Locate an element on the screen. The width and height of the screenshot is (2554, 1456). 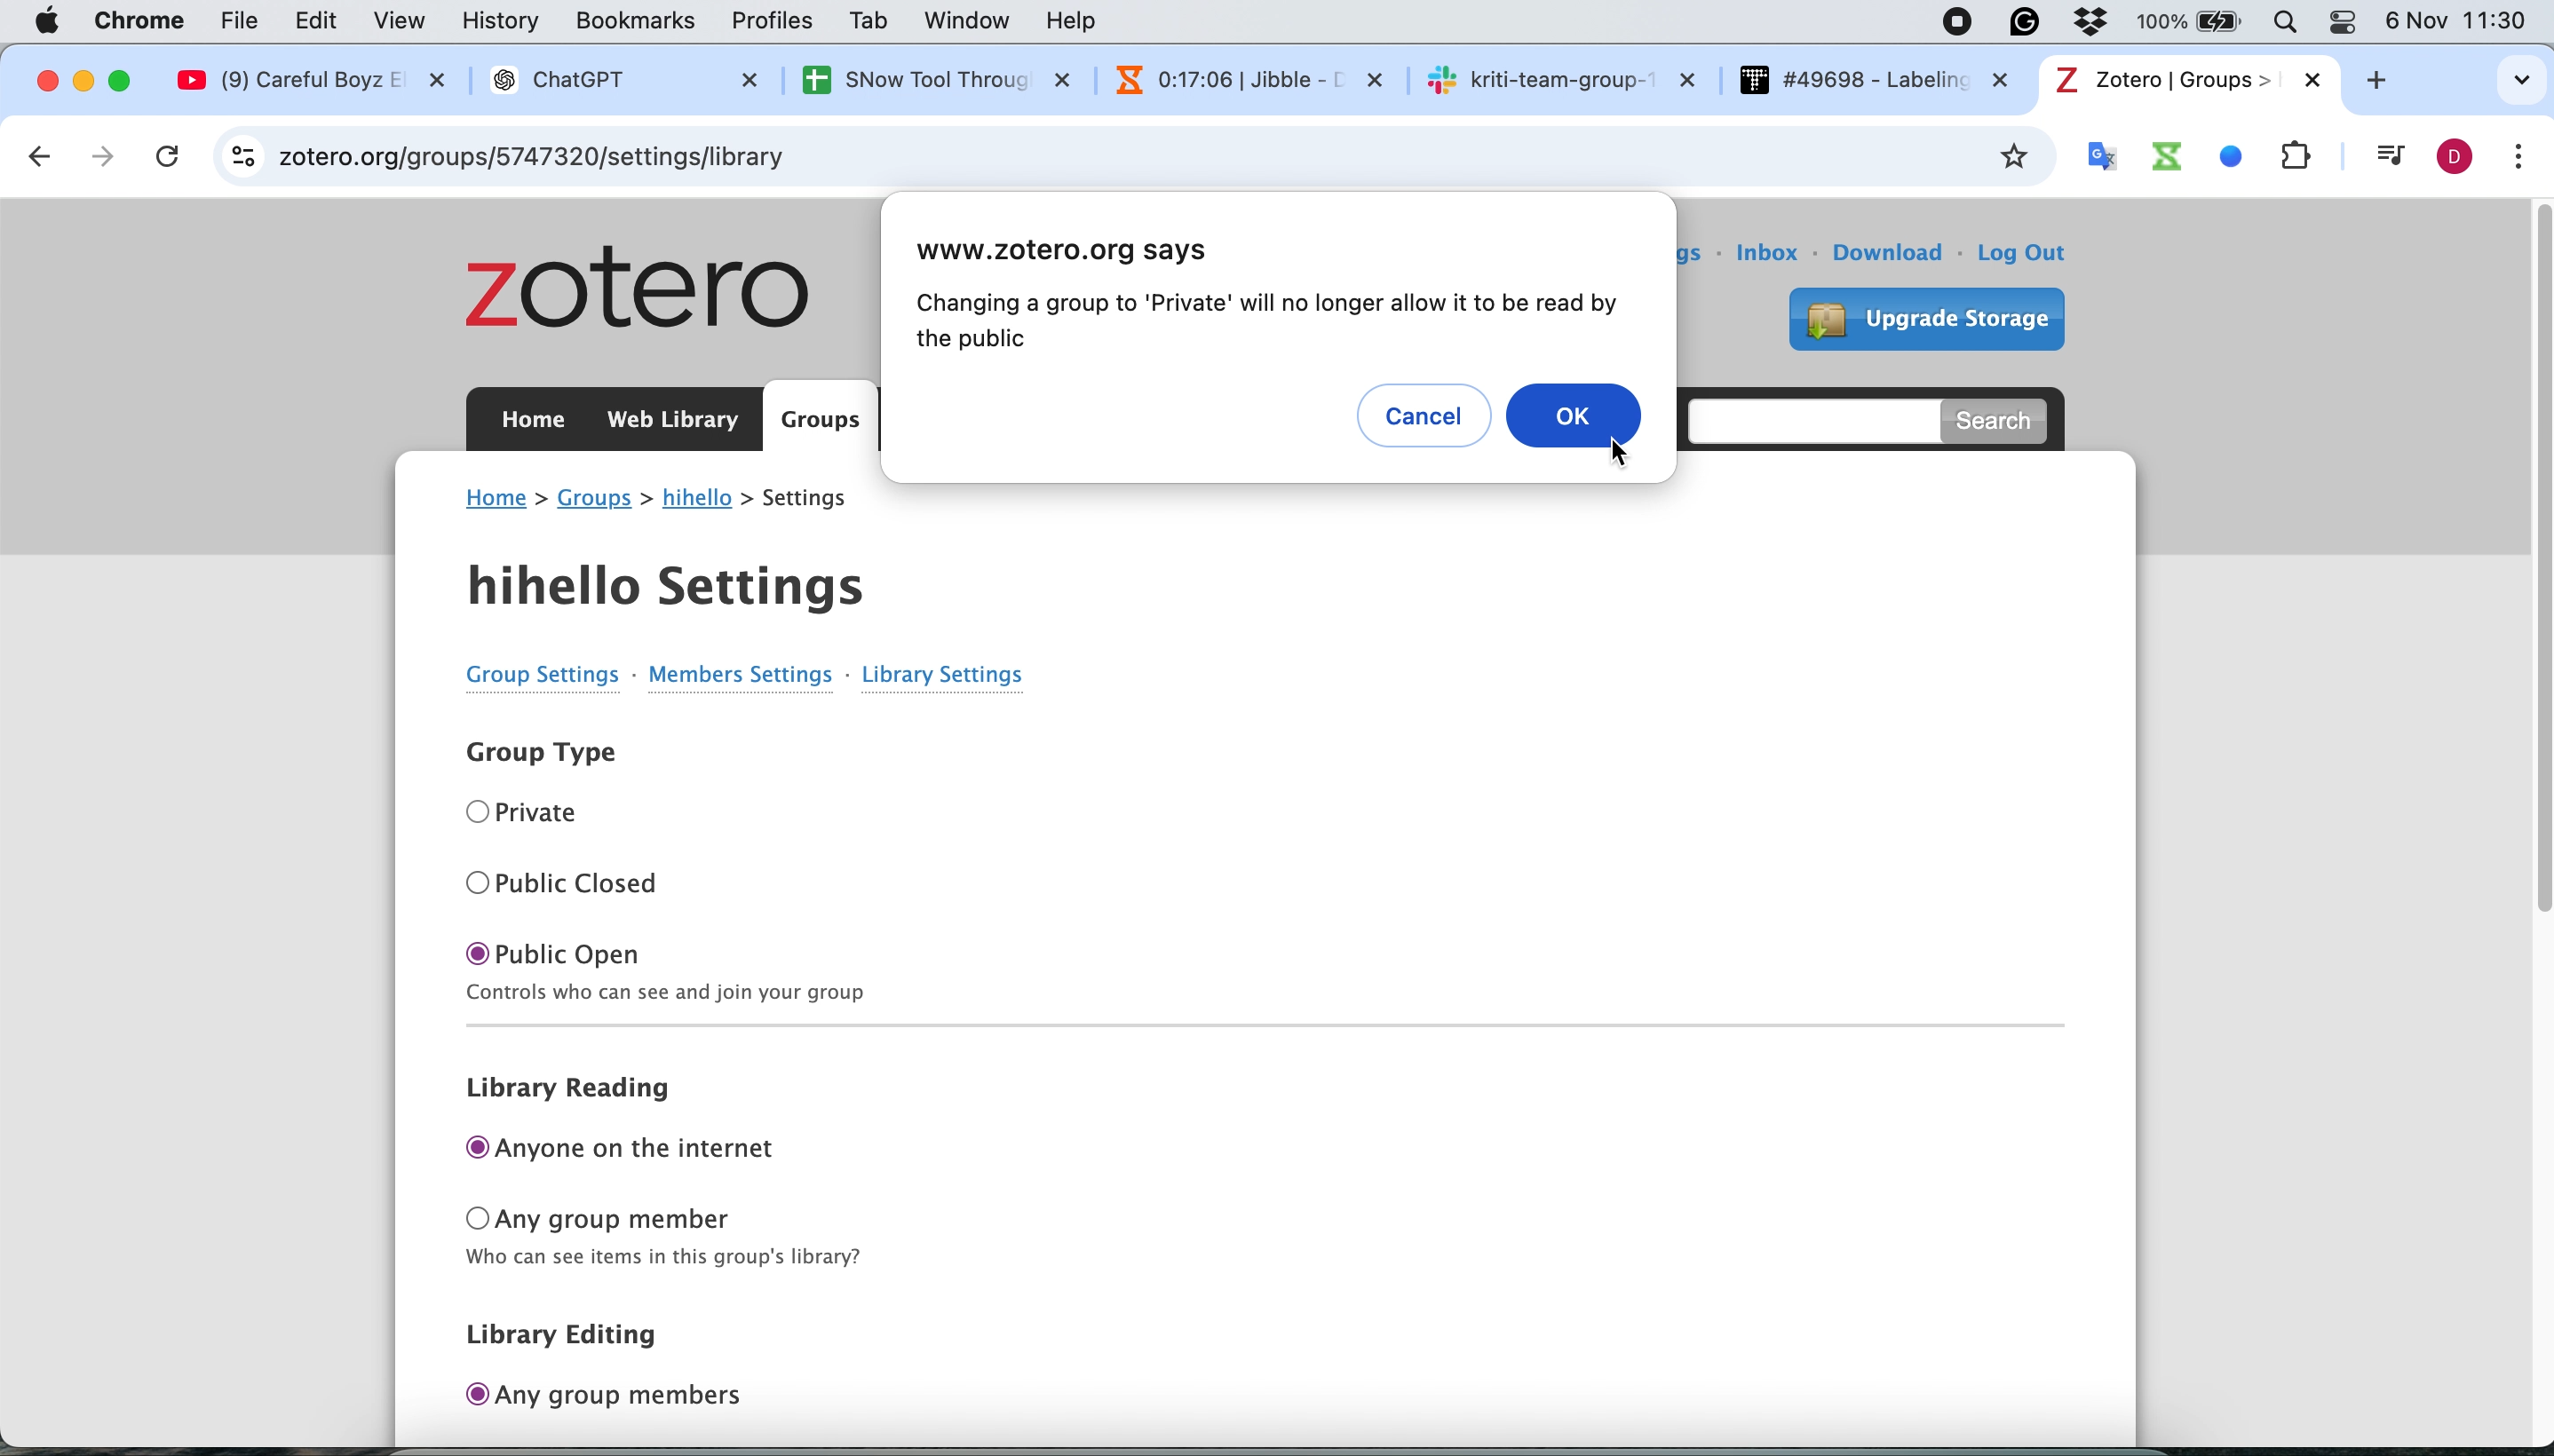
Battery percentage is located at coordinates (2193, 22).